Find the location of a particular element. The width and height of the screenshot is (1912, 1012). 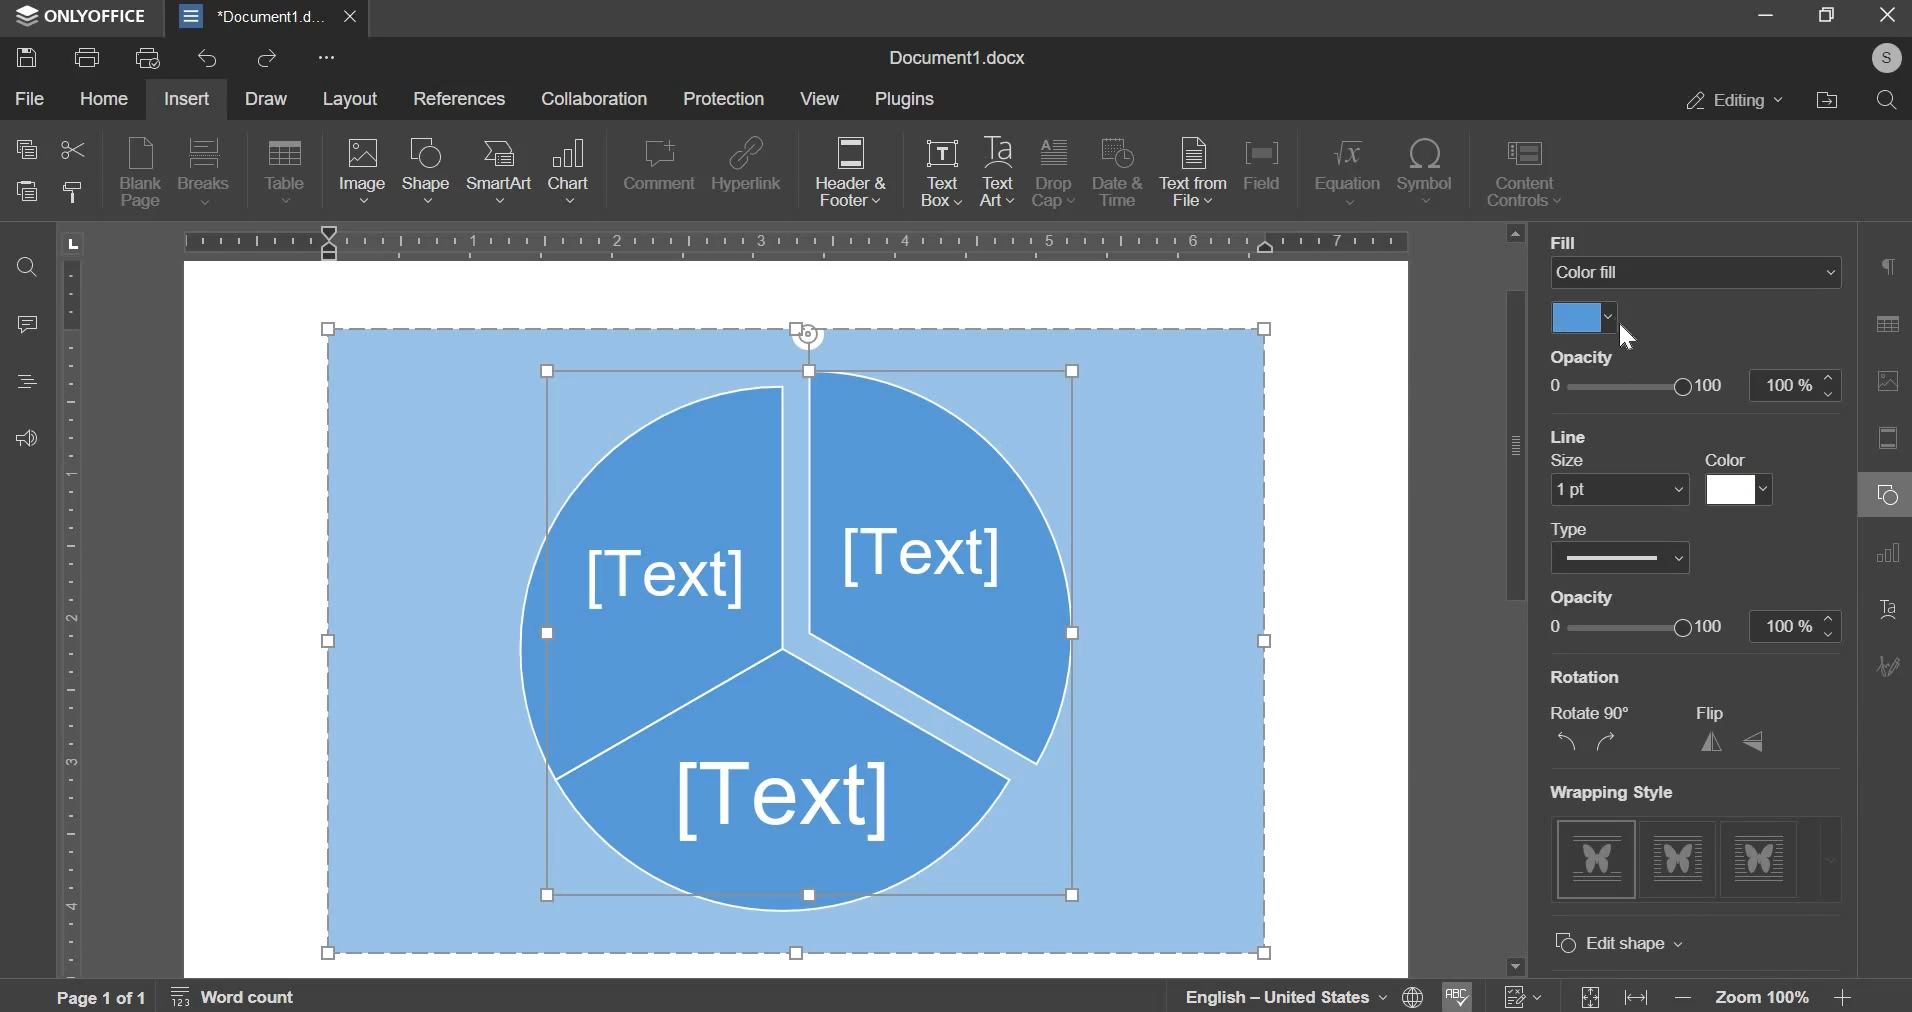

Right Side Bar is located at coordinates (1886, 476).